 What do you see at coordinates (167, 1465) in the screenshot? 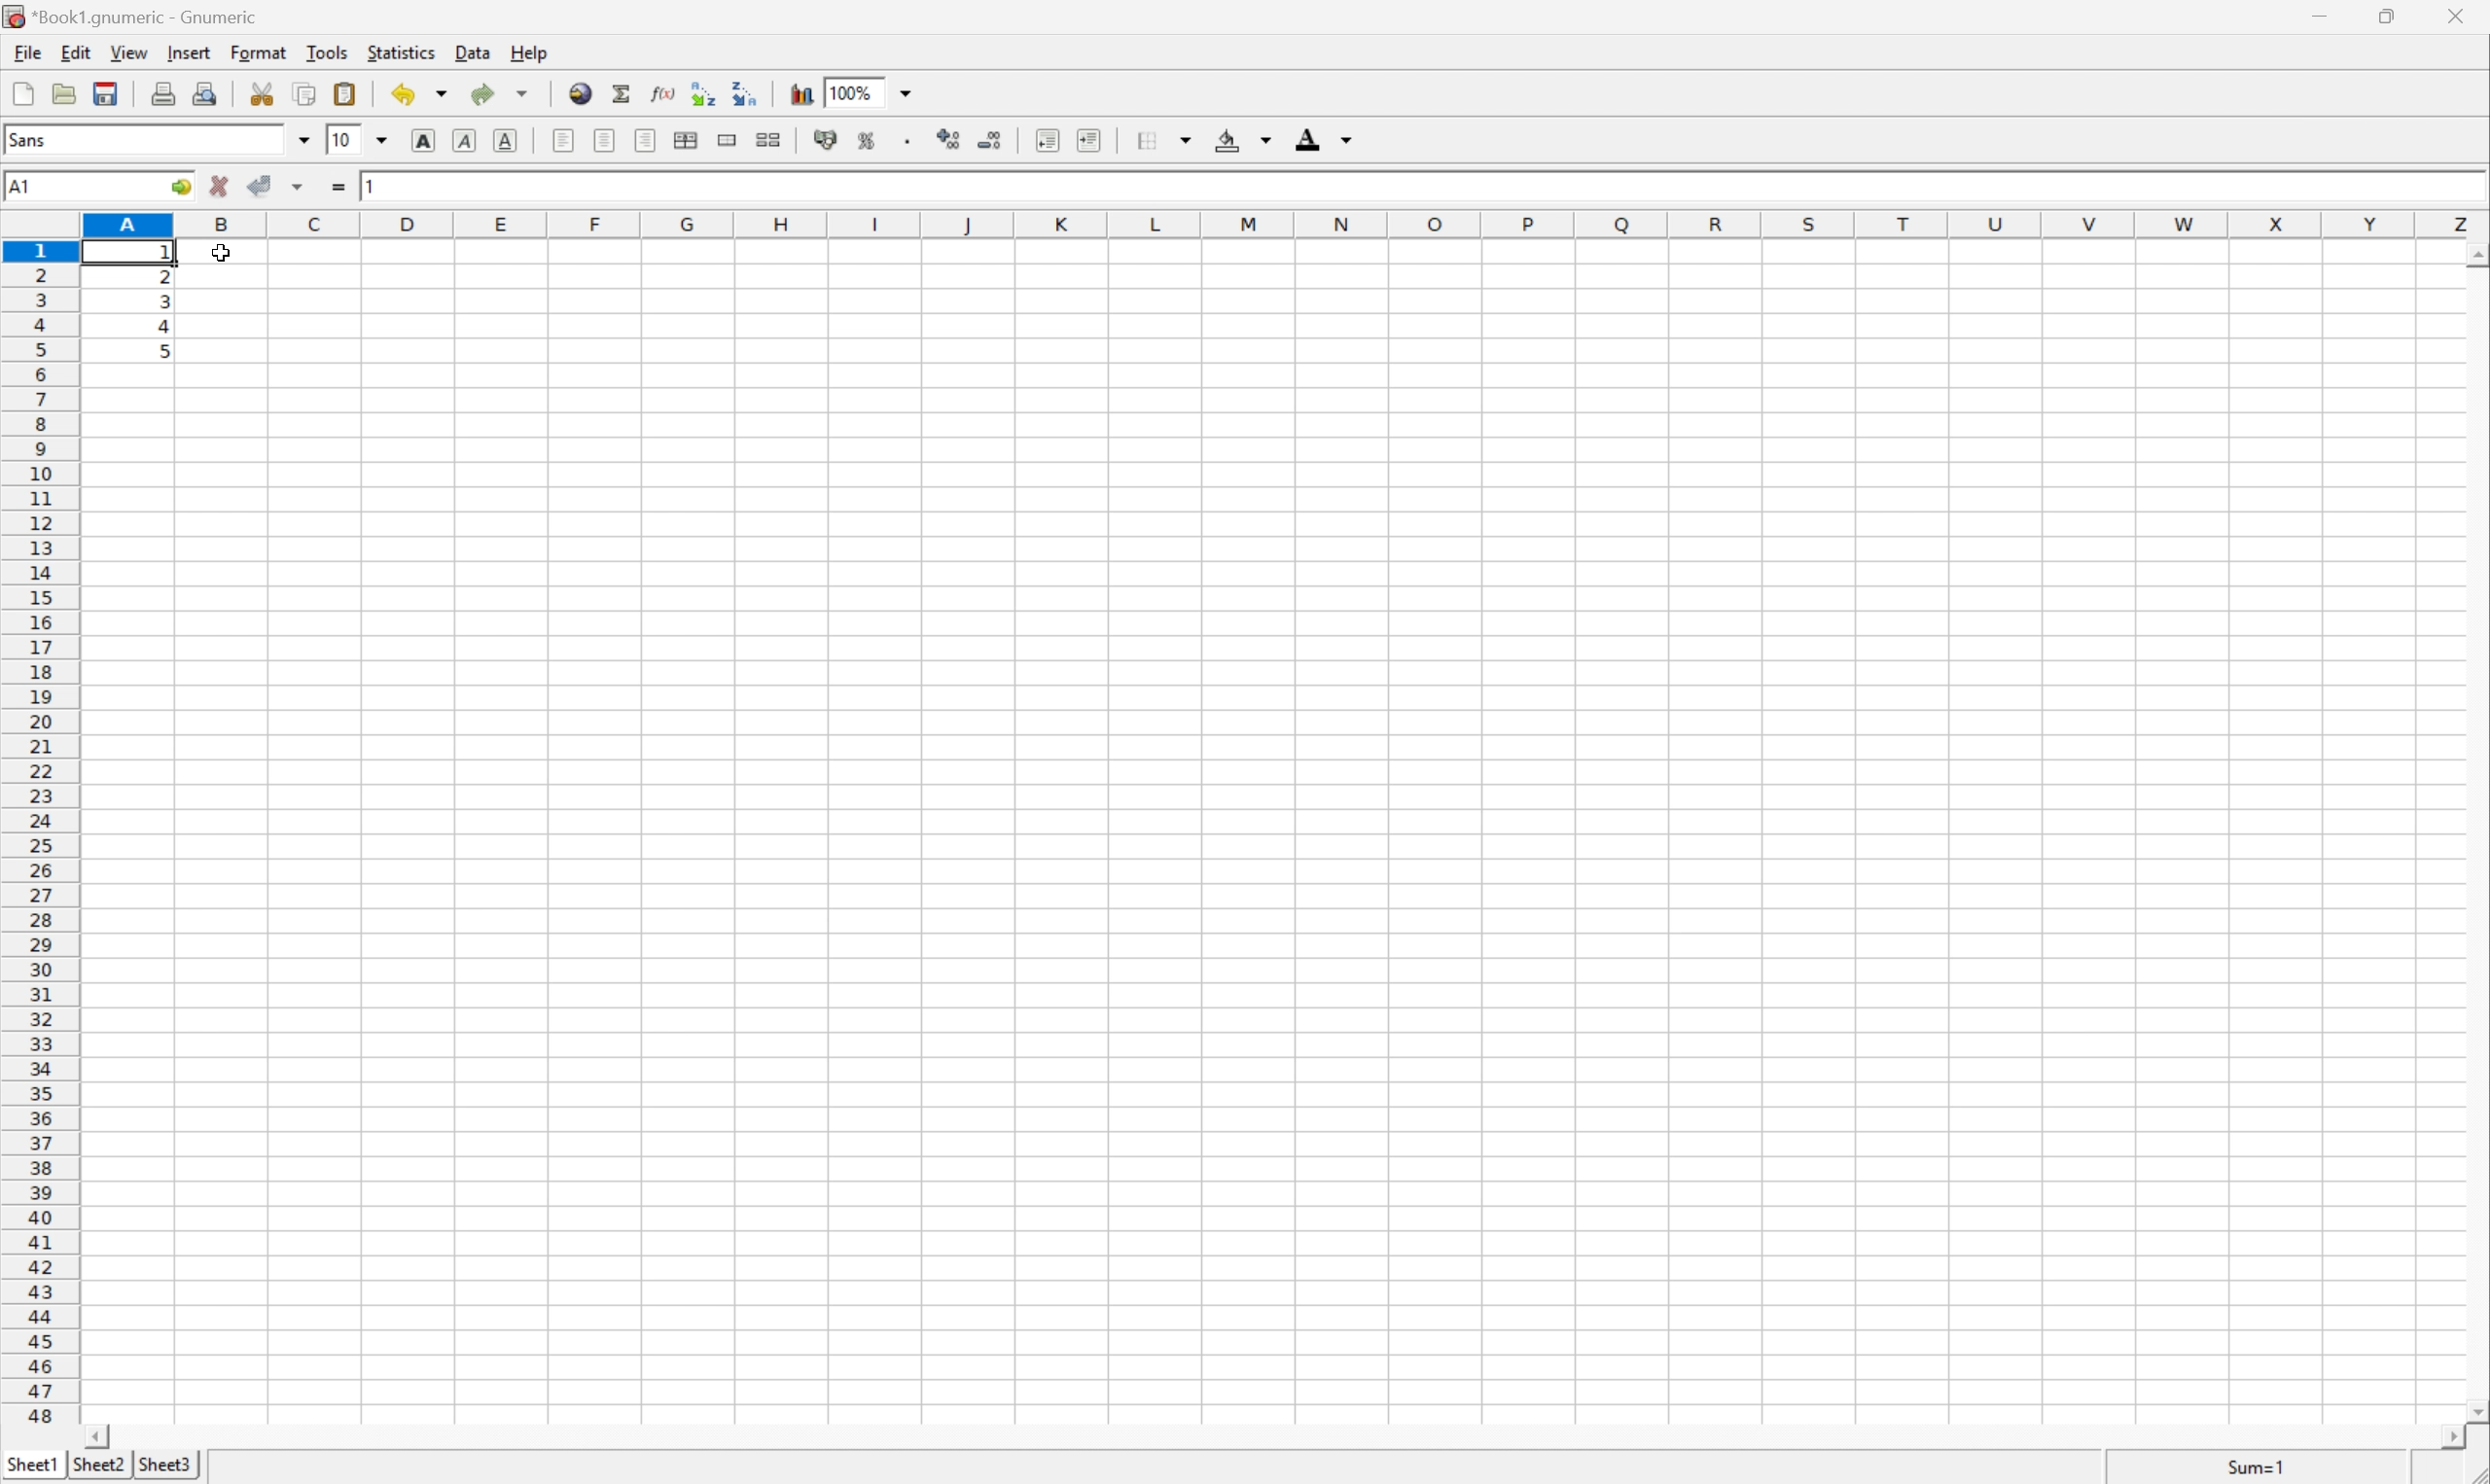
I see `Sheet3` at bounding box center [167, 1465].